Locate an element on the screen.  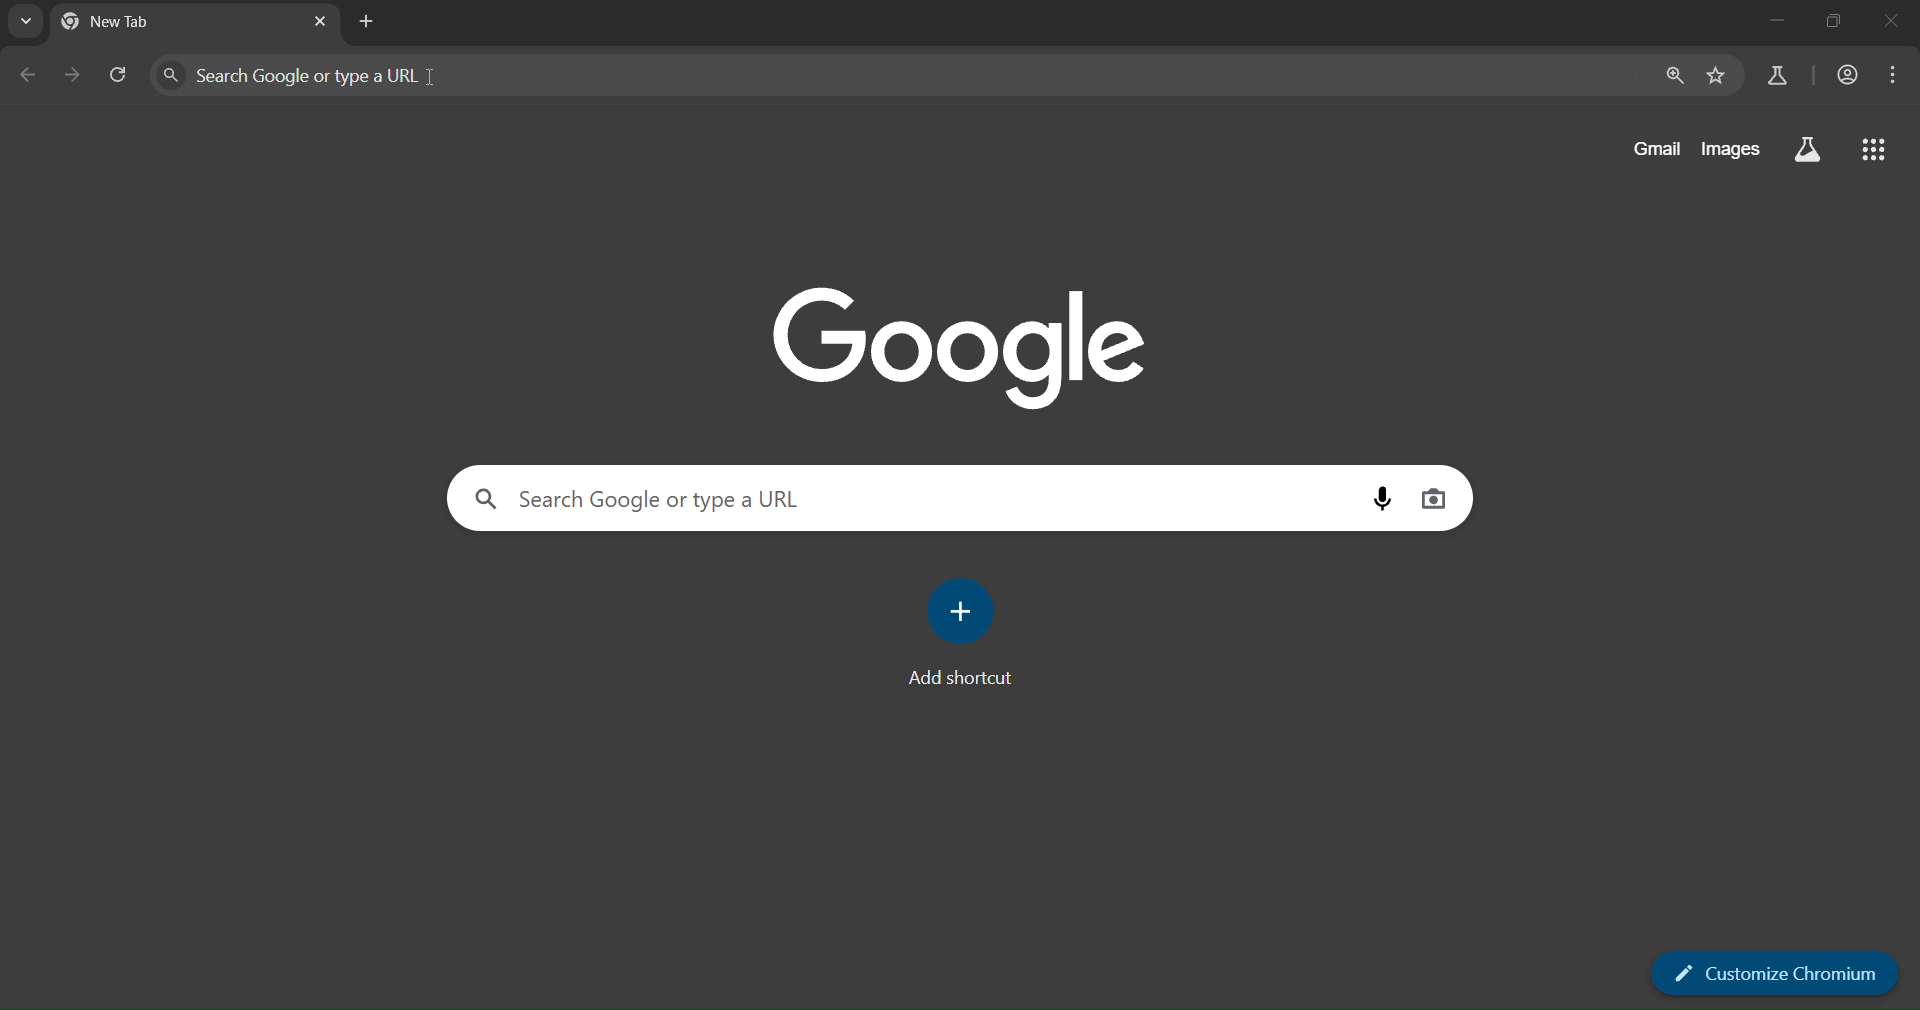
images is located at coordinates (1729, 149).